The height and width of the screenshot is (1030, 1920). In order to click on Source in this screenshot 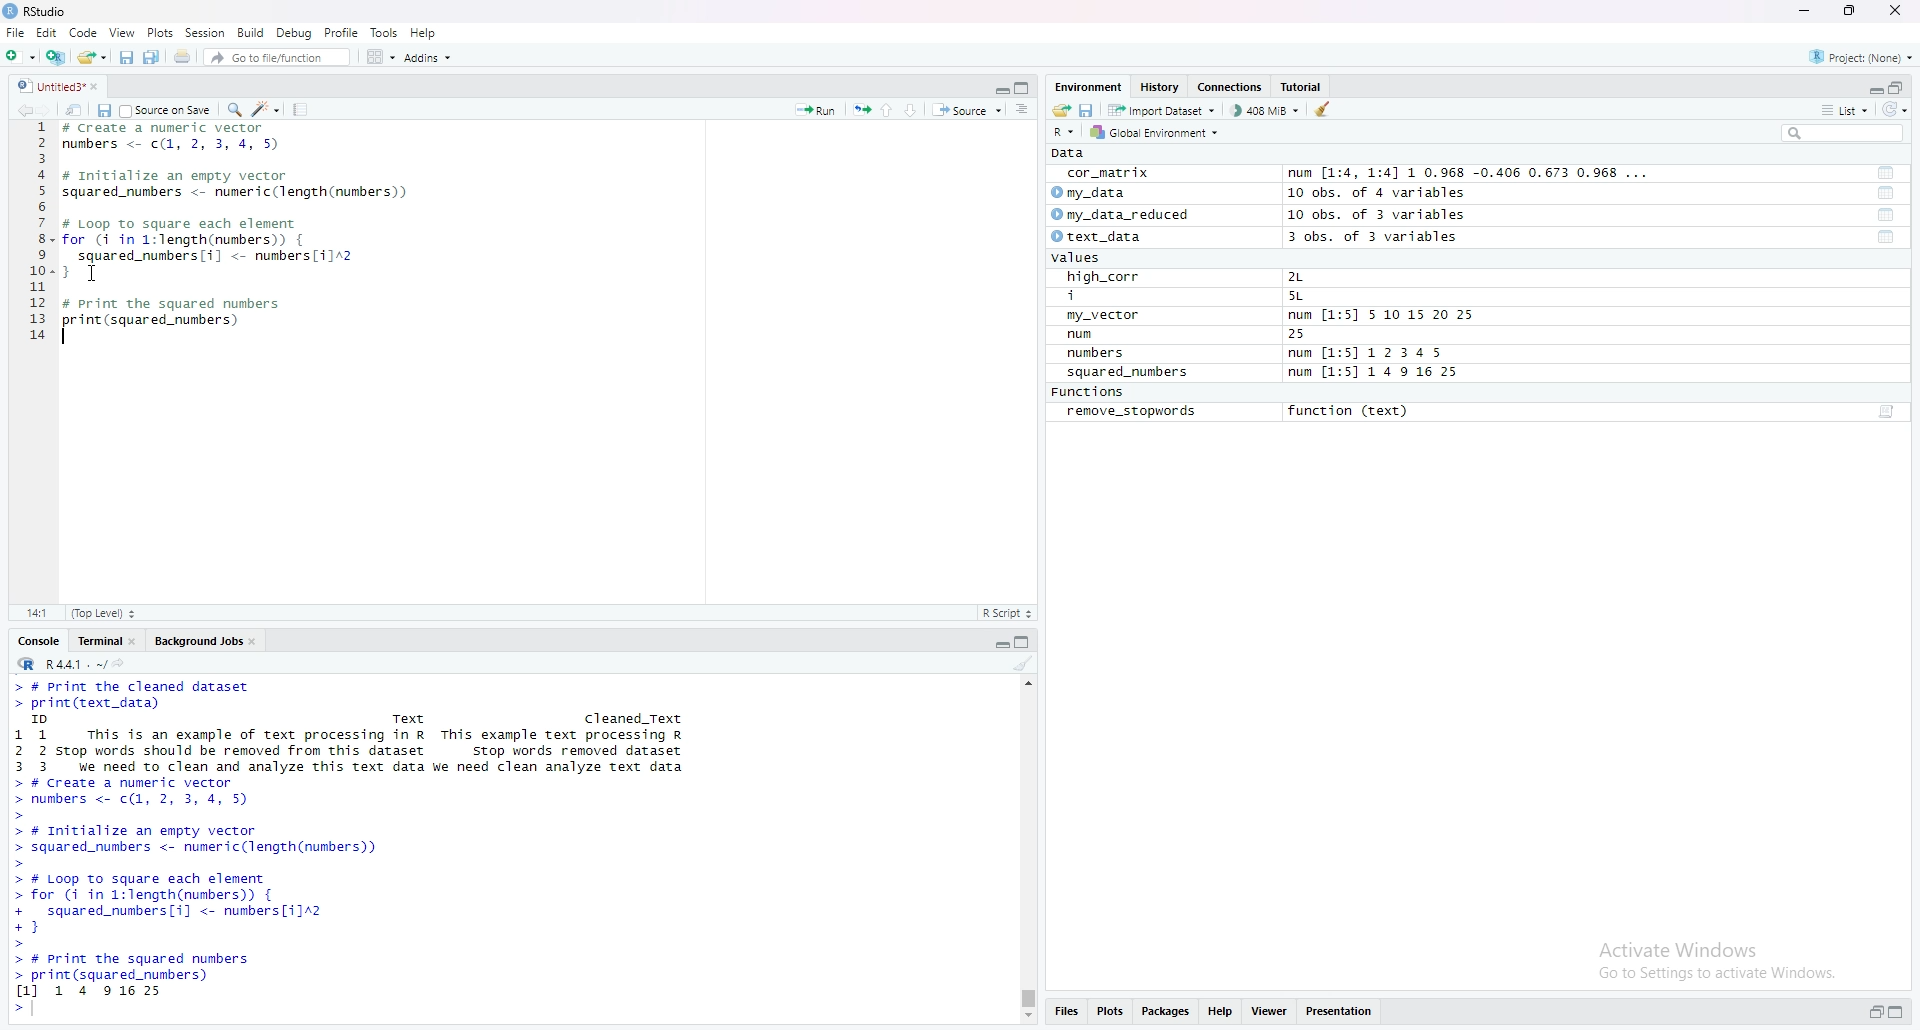, I will do `click(967, 109)`.